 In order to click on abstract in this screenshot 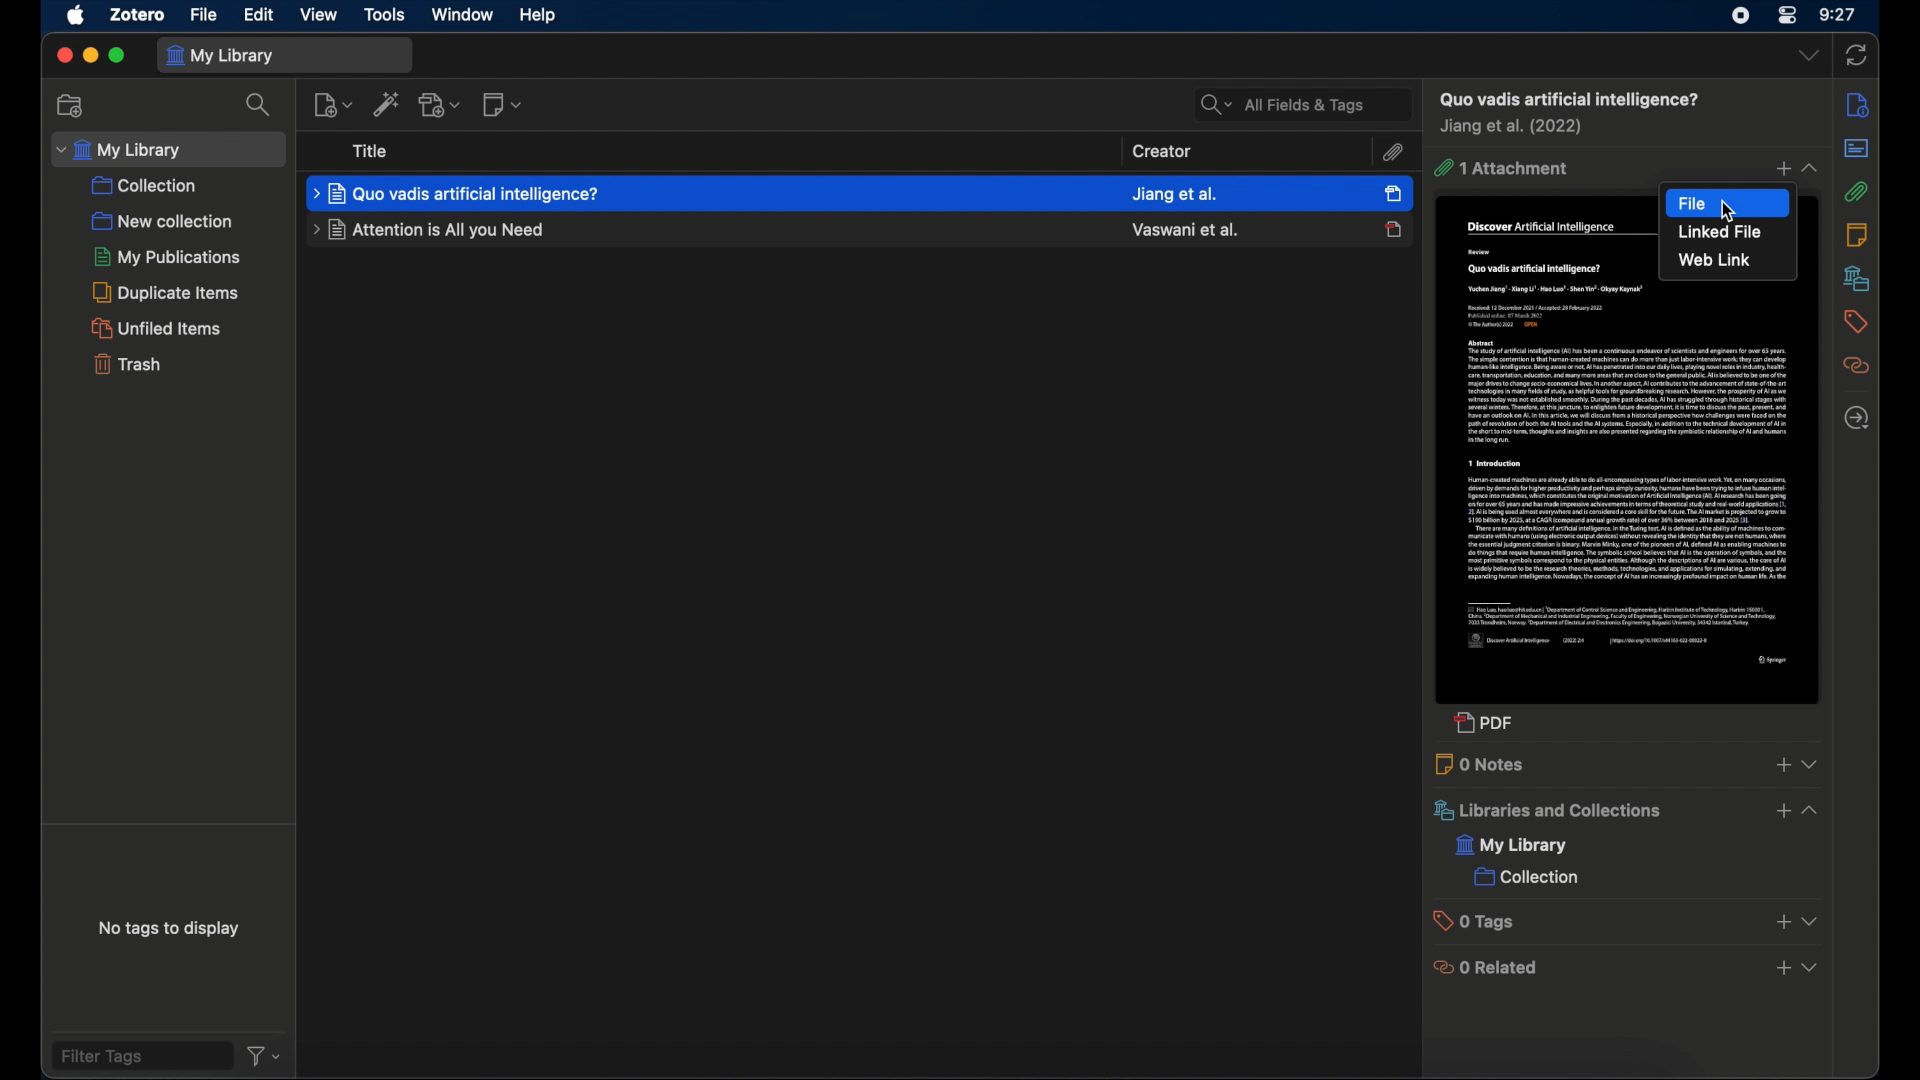, I will do `click(1855, 148)`.